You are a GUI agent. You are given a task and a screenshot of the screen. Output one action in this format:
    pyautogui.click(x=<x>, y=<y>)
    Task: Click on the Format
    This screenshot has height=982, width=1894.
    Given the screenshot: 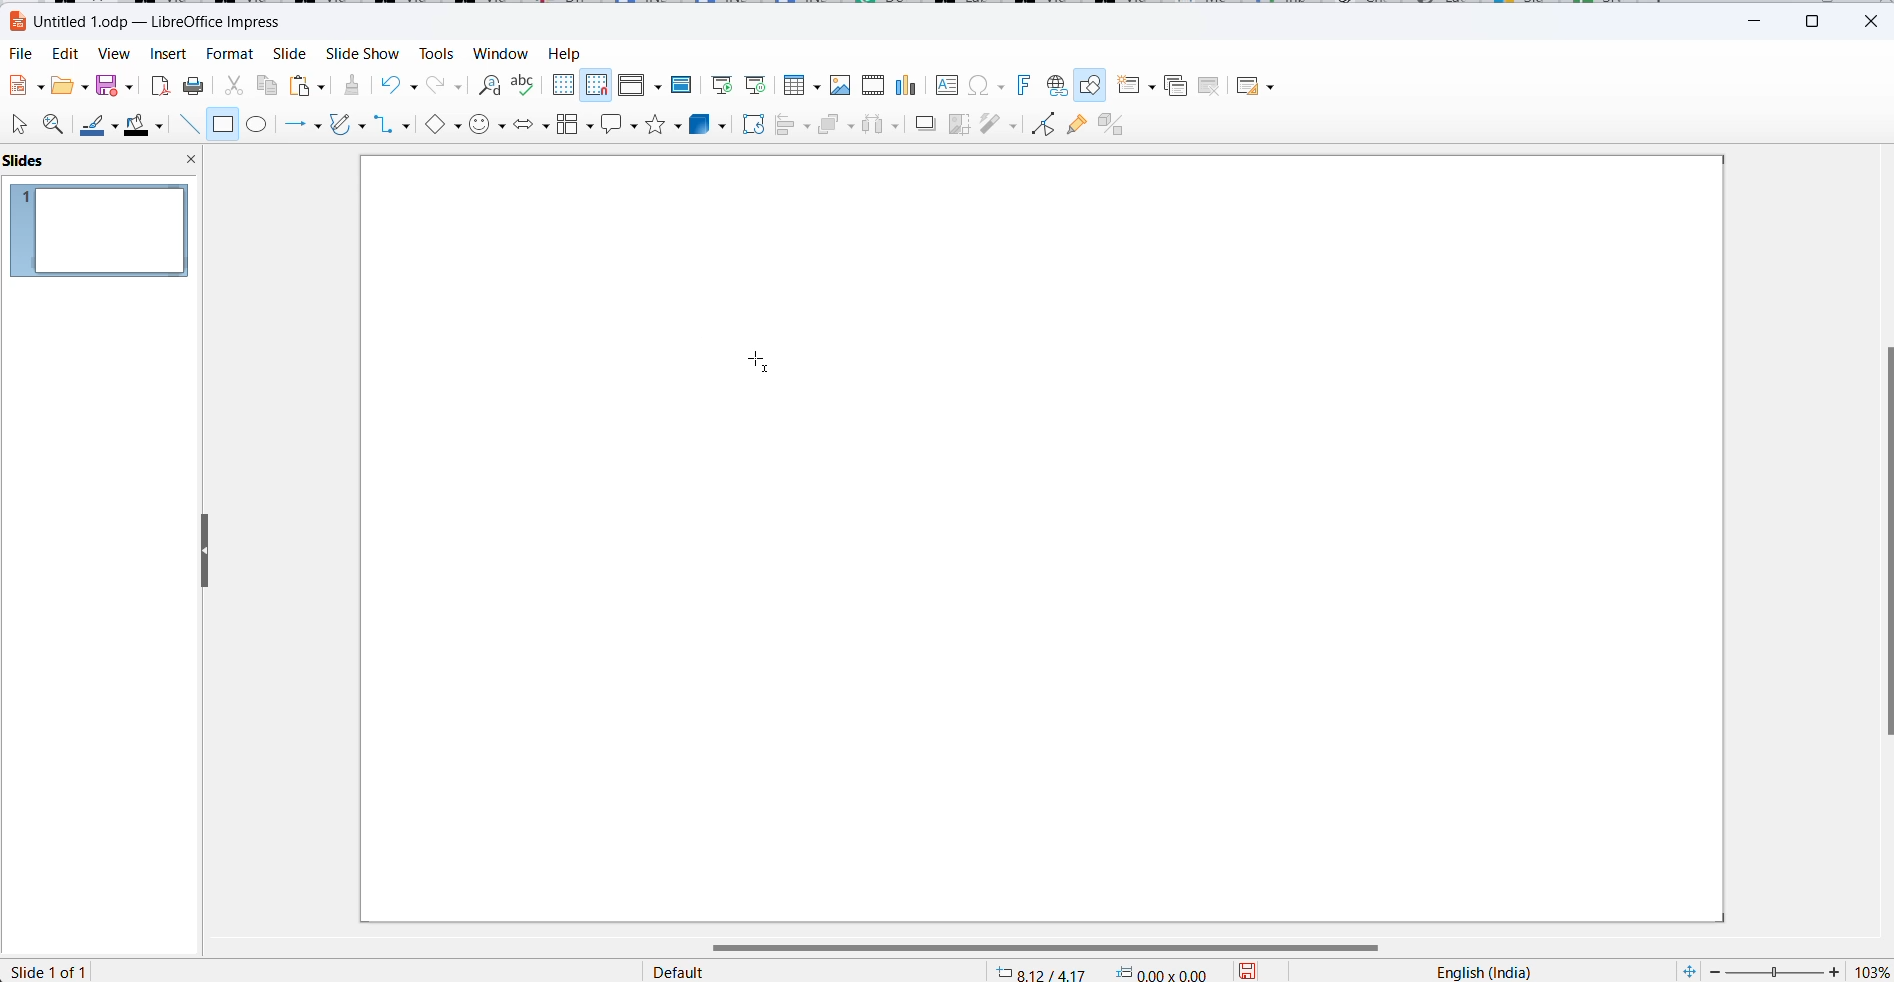 What is the action you would take?
    pyautogui.click(x=229, y=55)
    